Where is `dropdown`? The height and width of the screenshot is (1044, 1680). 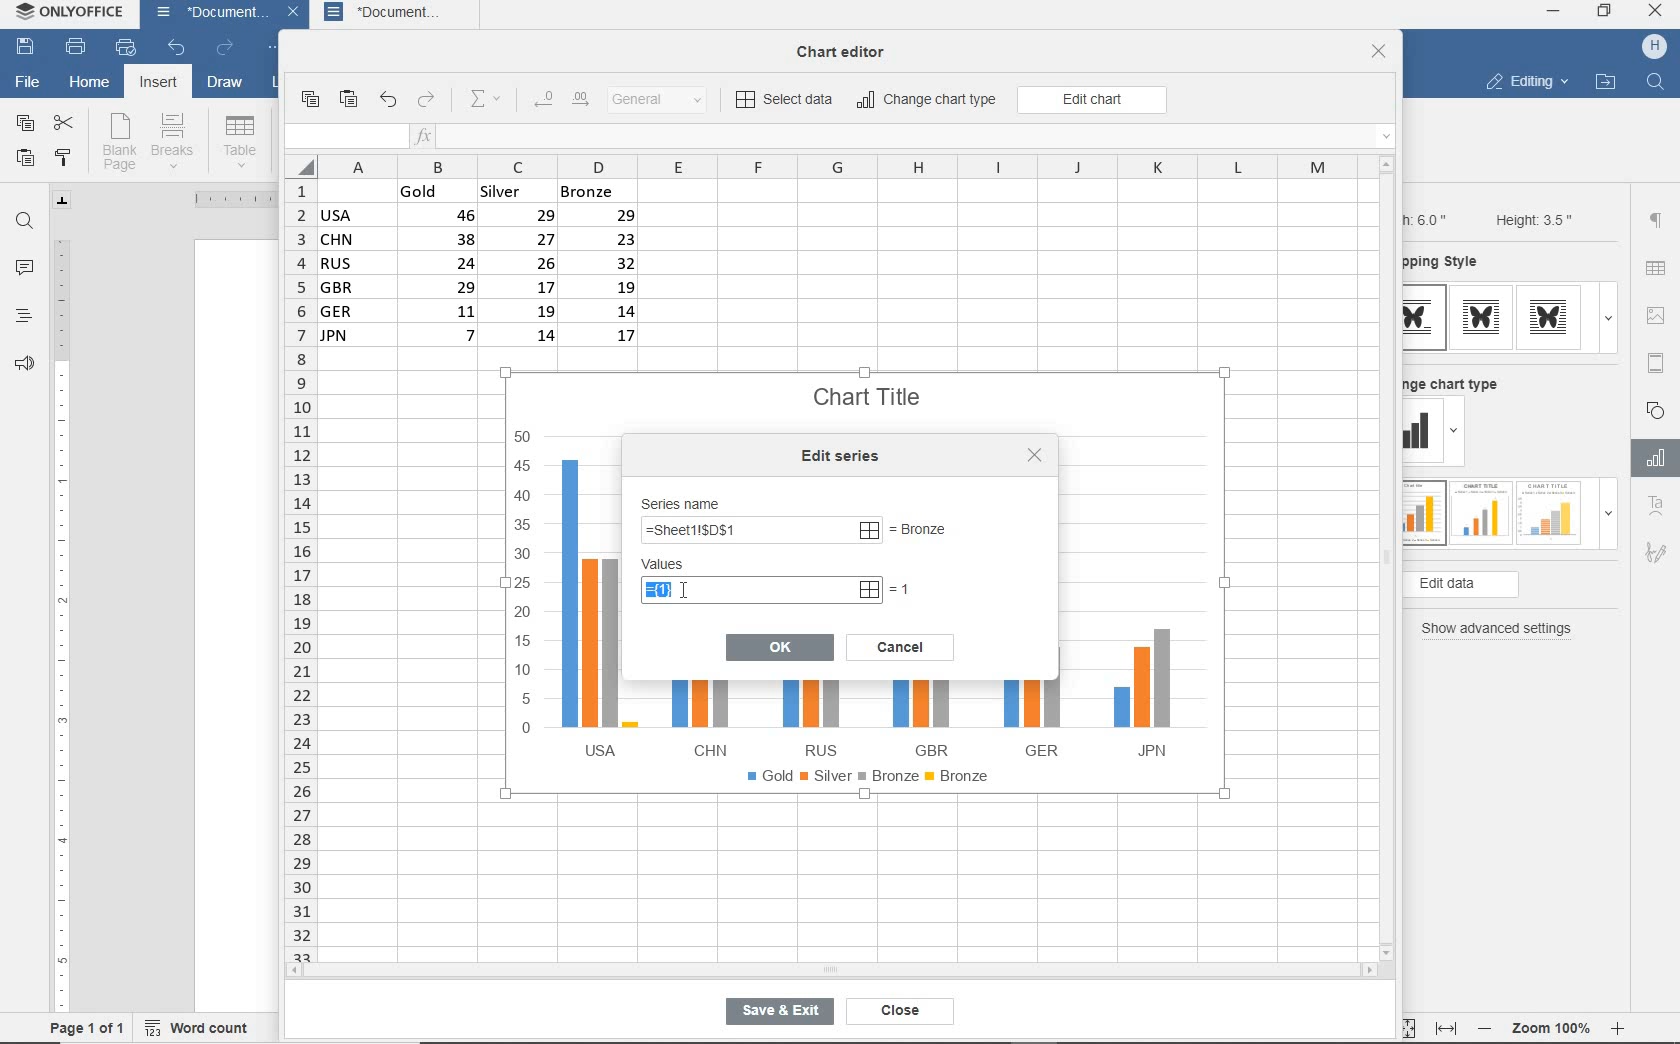
dropdown is located at coordinates (1608, 318).